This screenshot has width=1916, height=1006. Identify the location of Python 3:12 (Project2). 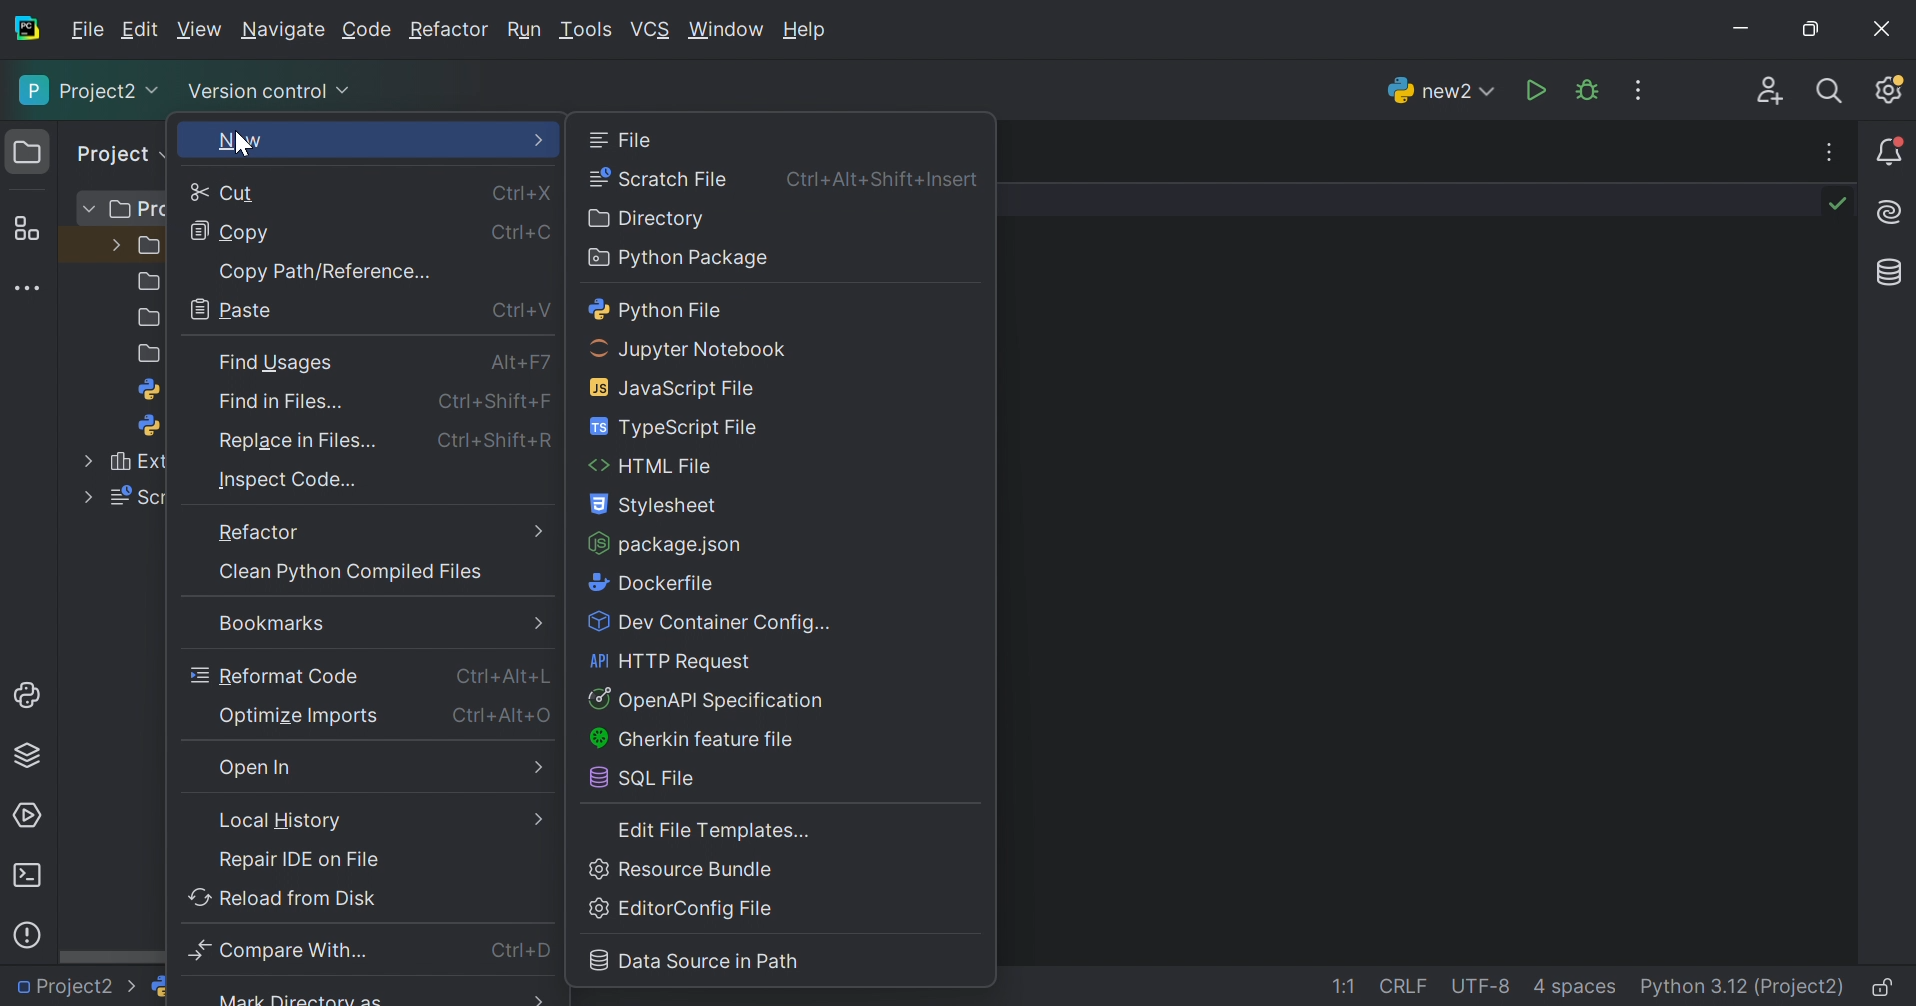
(1744, 988).